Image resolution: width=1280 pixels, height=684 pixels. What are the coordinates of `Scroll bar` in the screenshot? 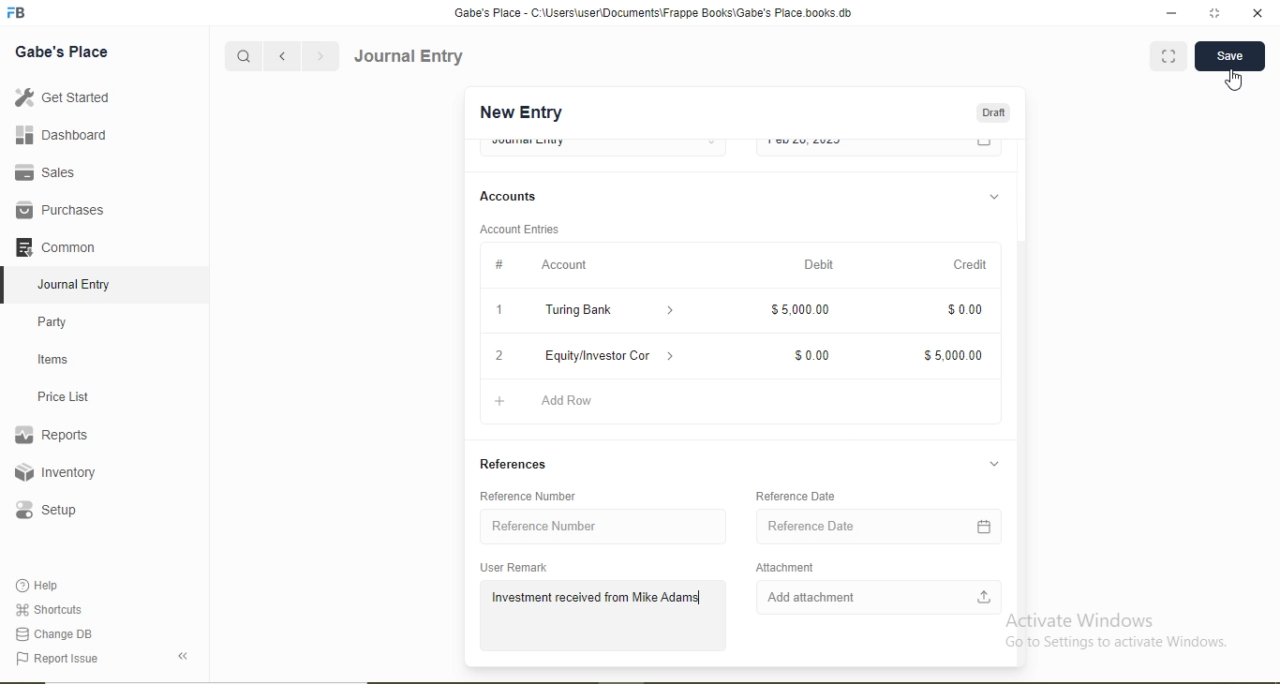 It's located at (1021, 386).